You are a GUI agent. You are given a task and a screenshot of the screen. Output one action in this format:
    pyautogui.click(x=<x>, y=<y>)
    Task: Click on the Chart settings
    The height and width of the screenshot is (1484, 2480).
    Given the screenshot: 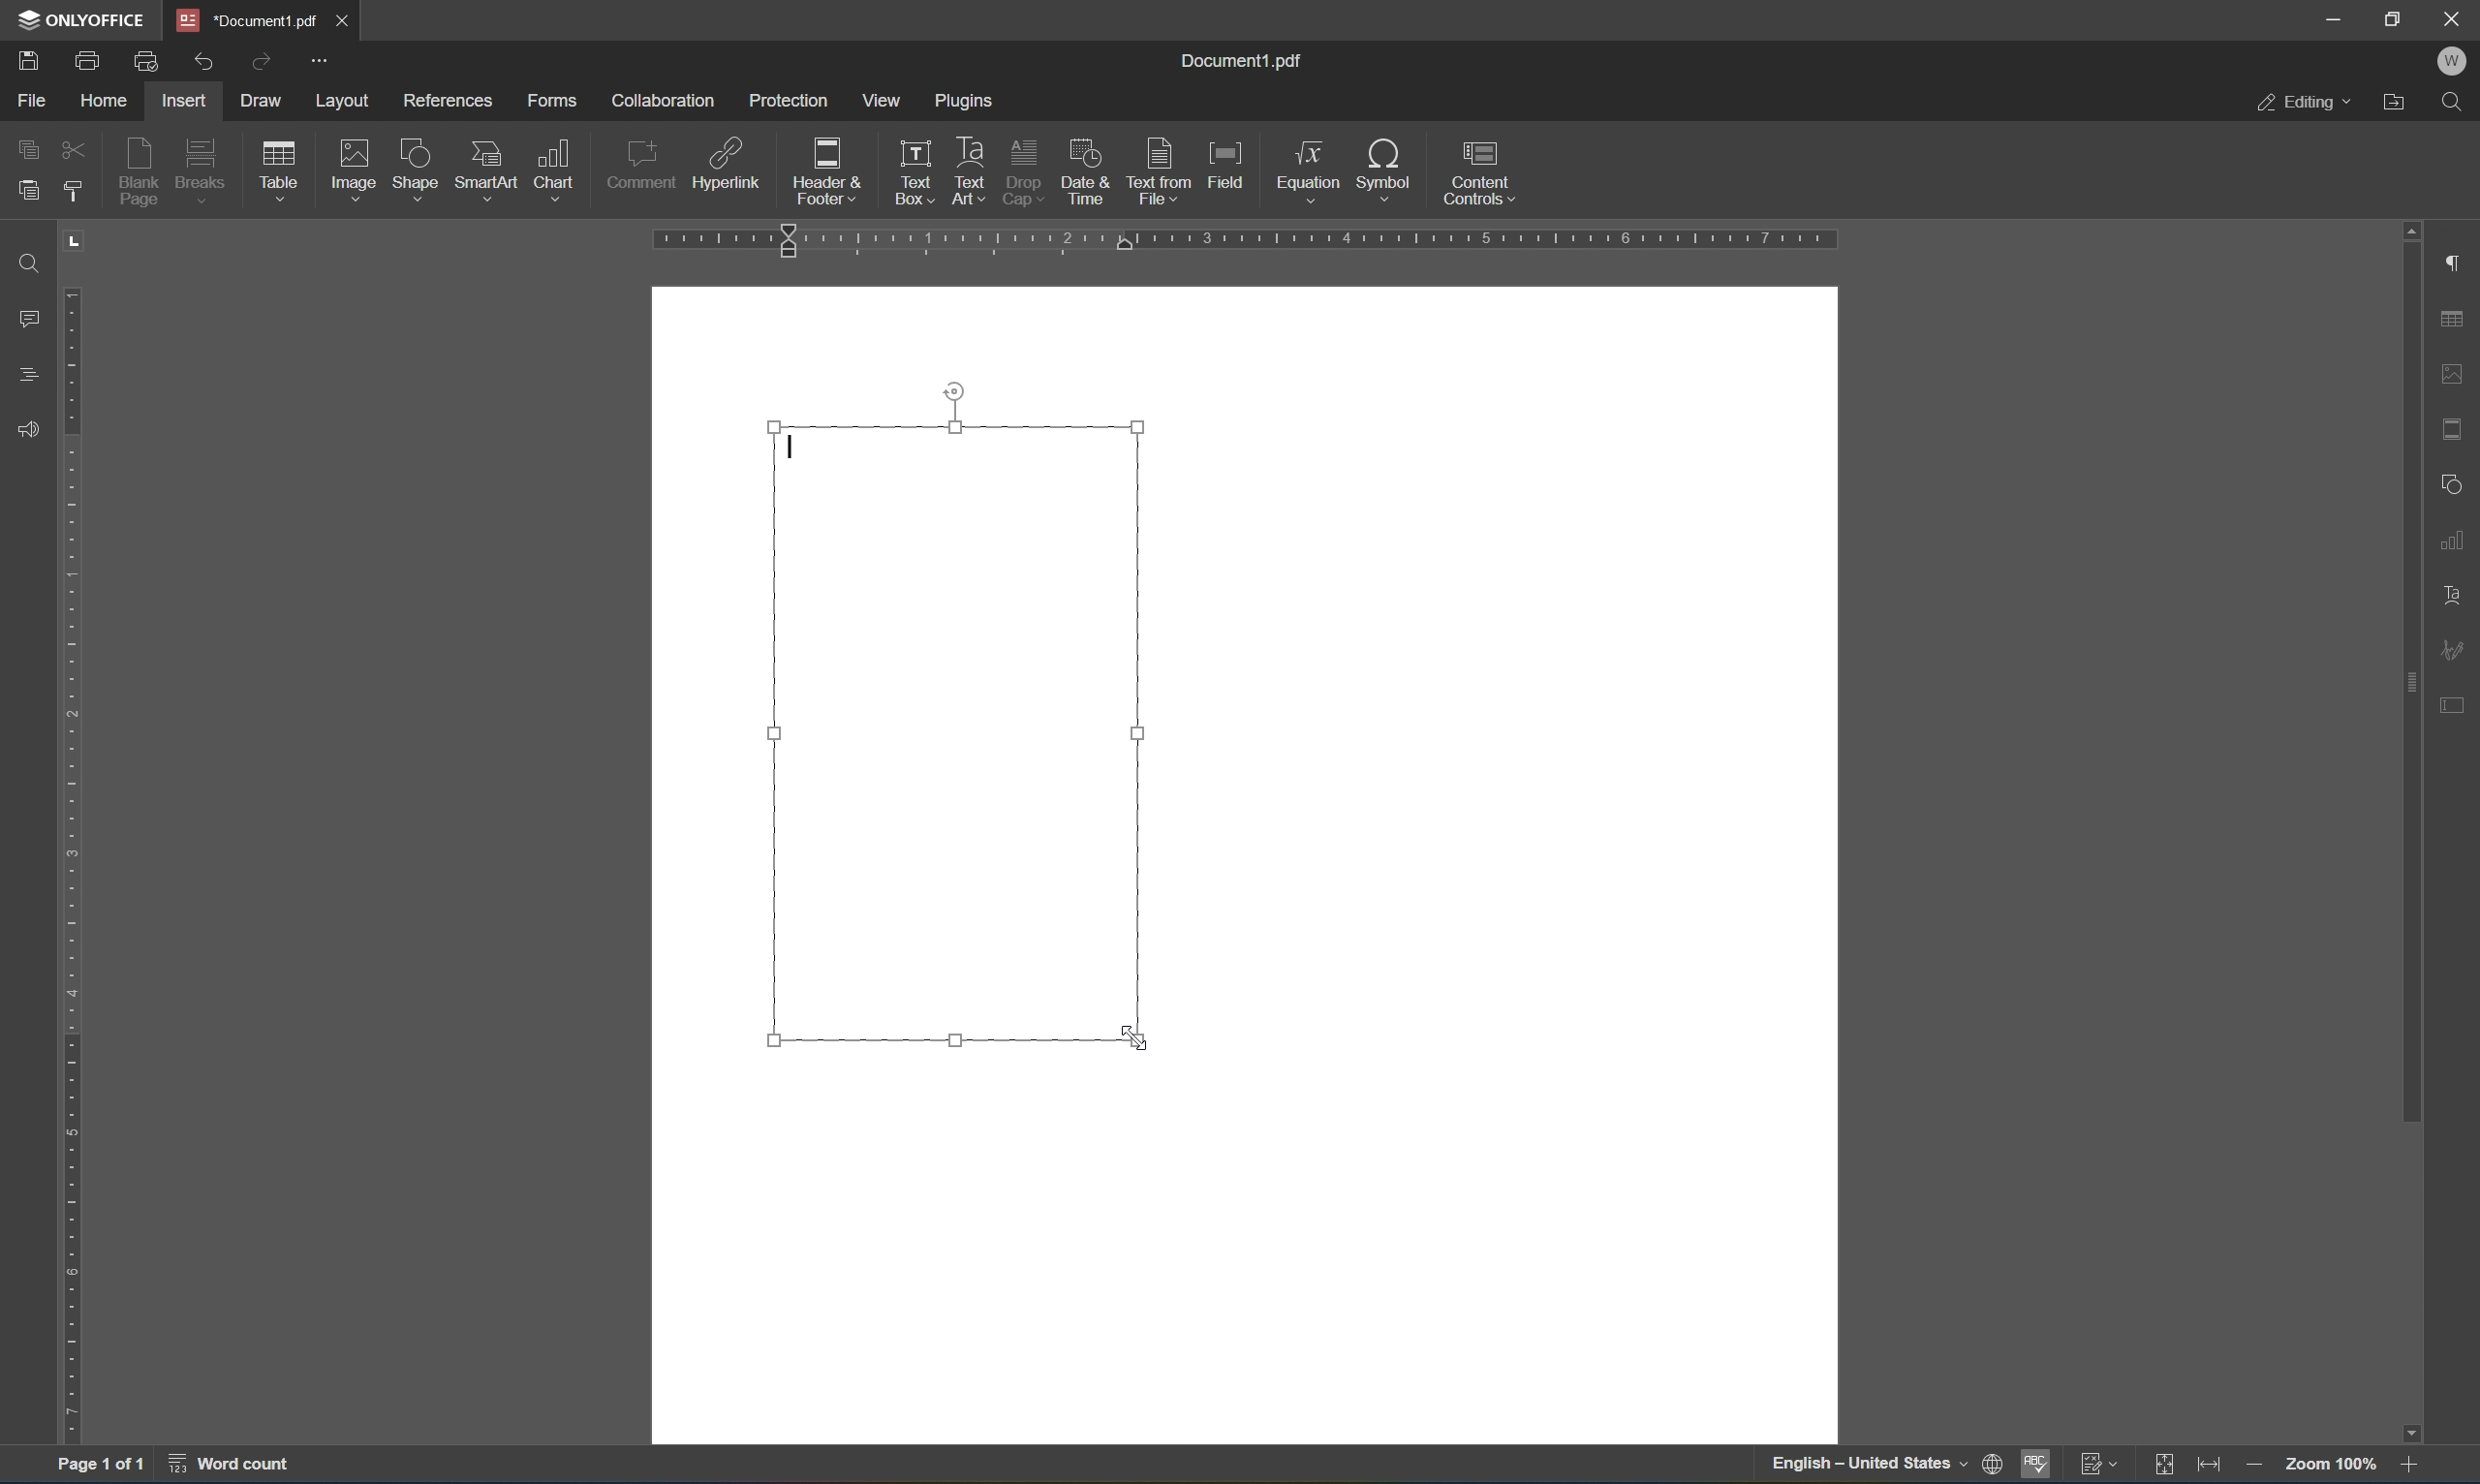 What is the action you would take?
    pyautogui.click(x=2455, y=537)
    